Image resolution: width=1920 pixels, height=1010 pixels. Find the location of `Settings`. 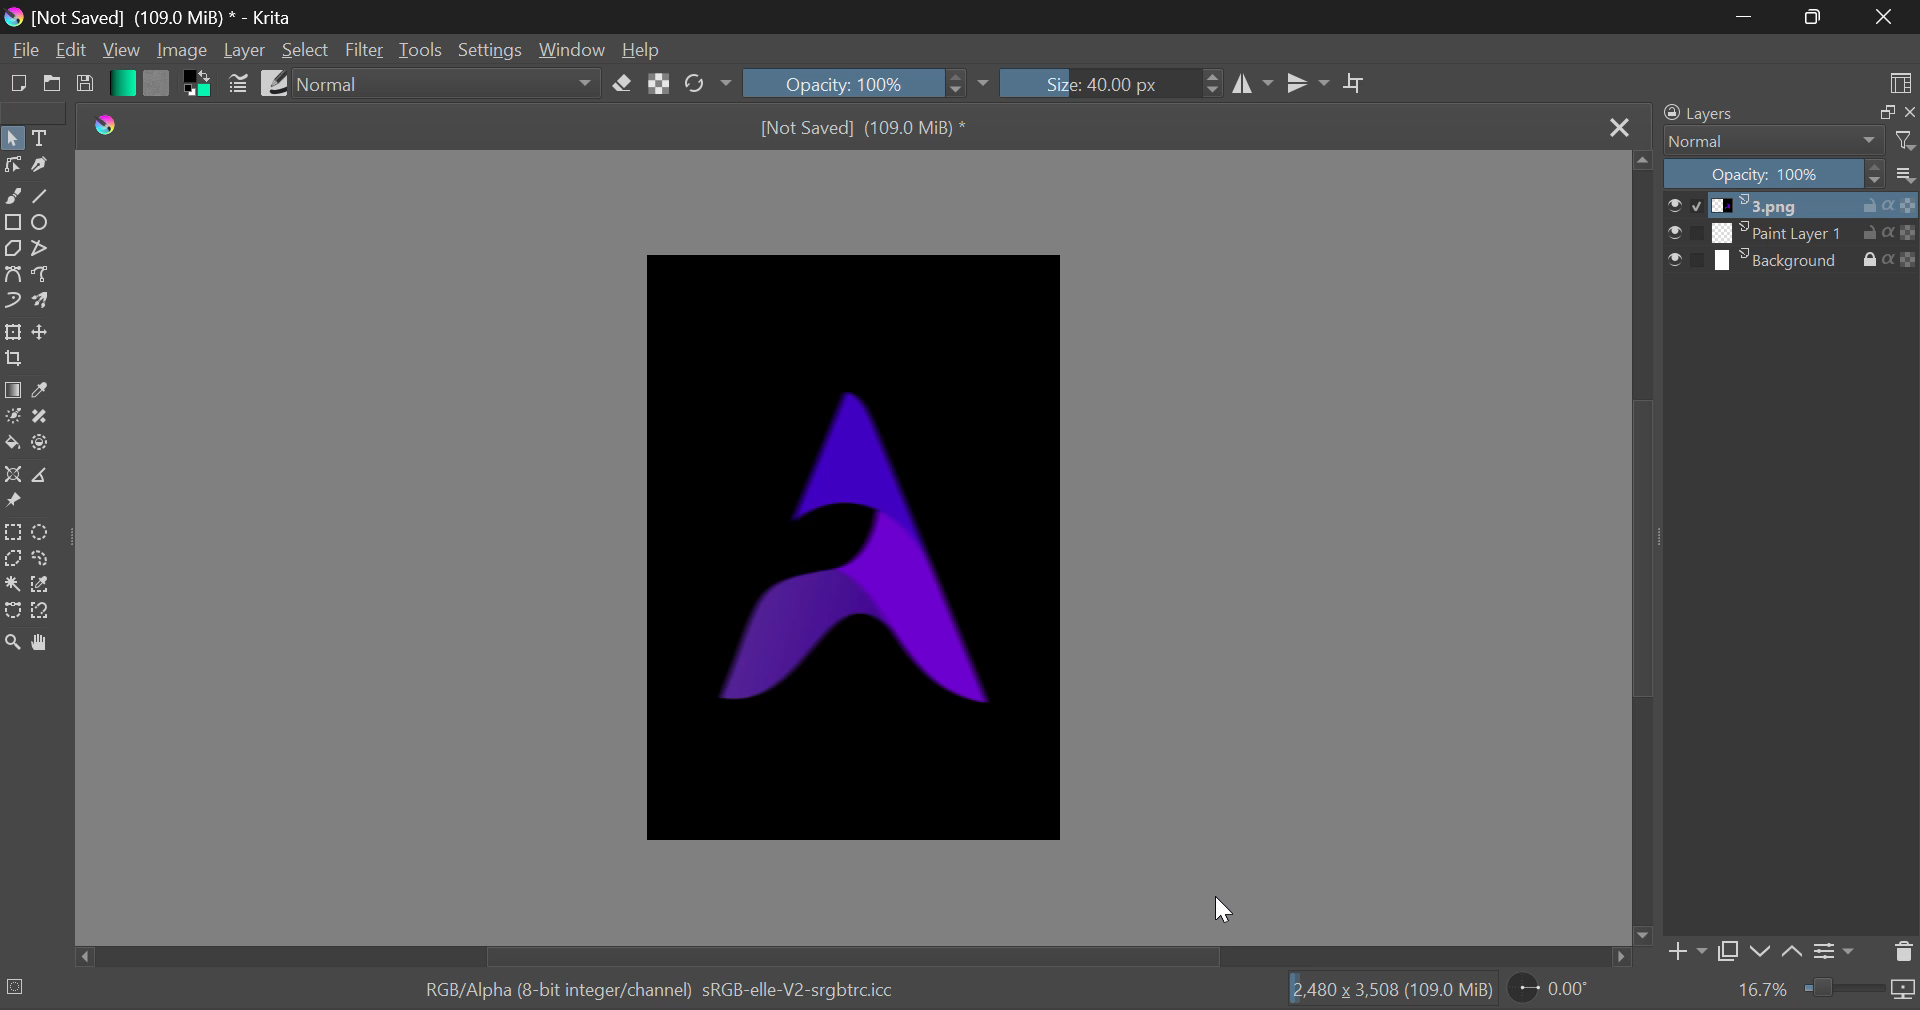

Settings is located at coordinates (488, 48).